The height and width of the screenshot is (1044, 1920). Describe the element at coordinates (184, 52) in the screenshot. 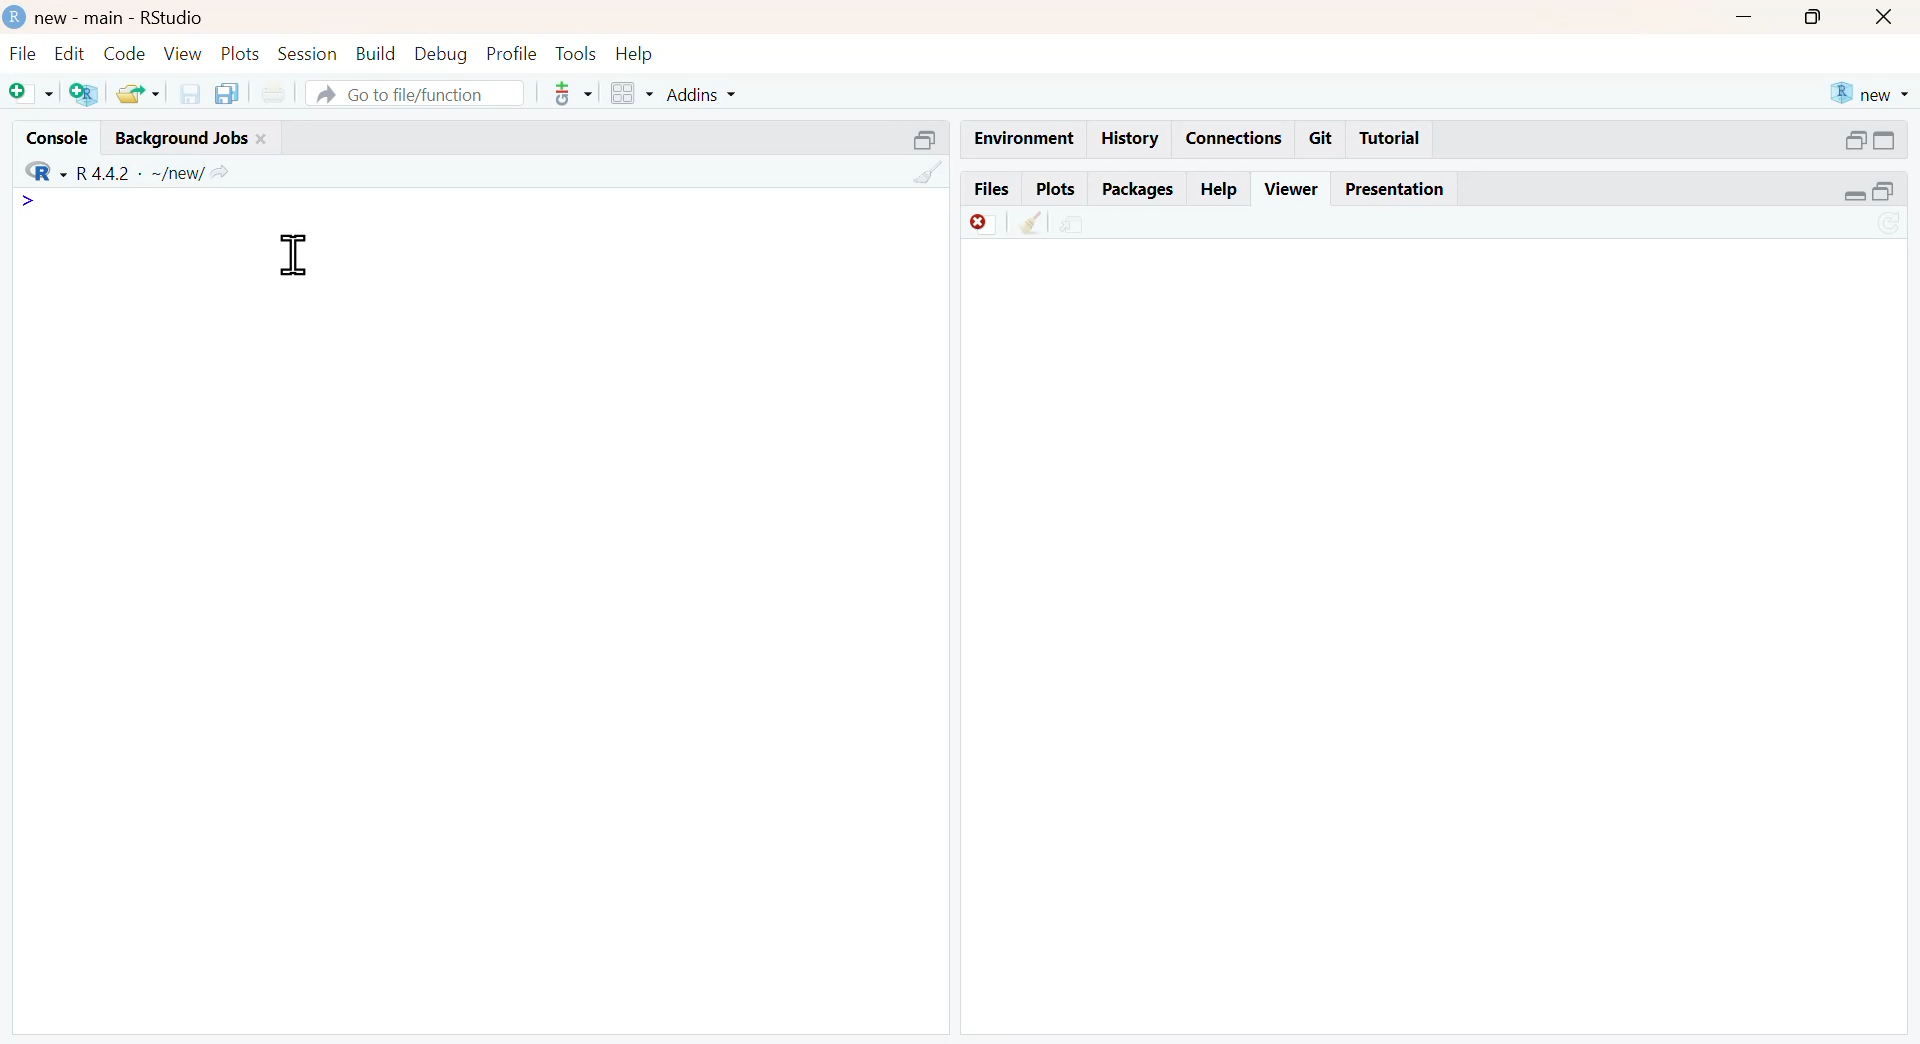

I see `view` at that location.